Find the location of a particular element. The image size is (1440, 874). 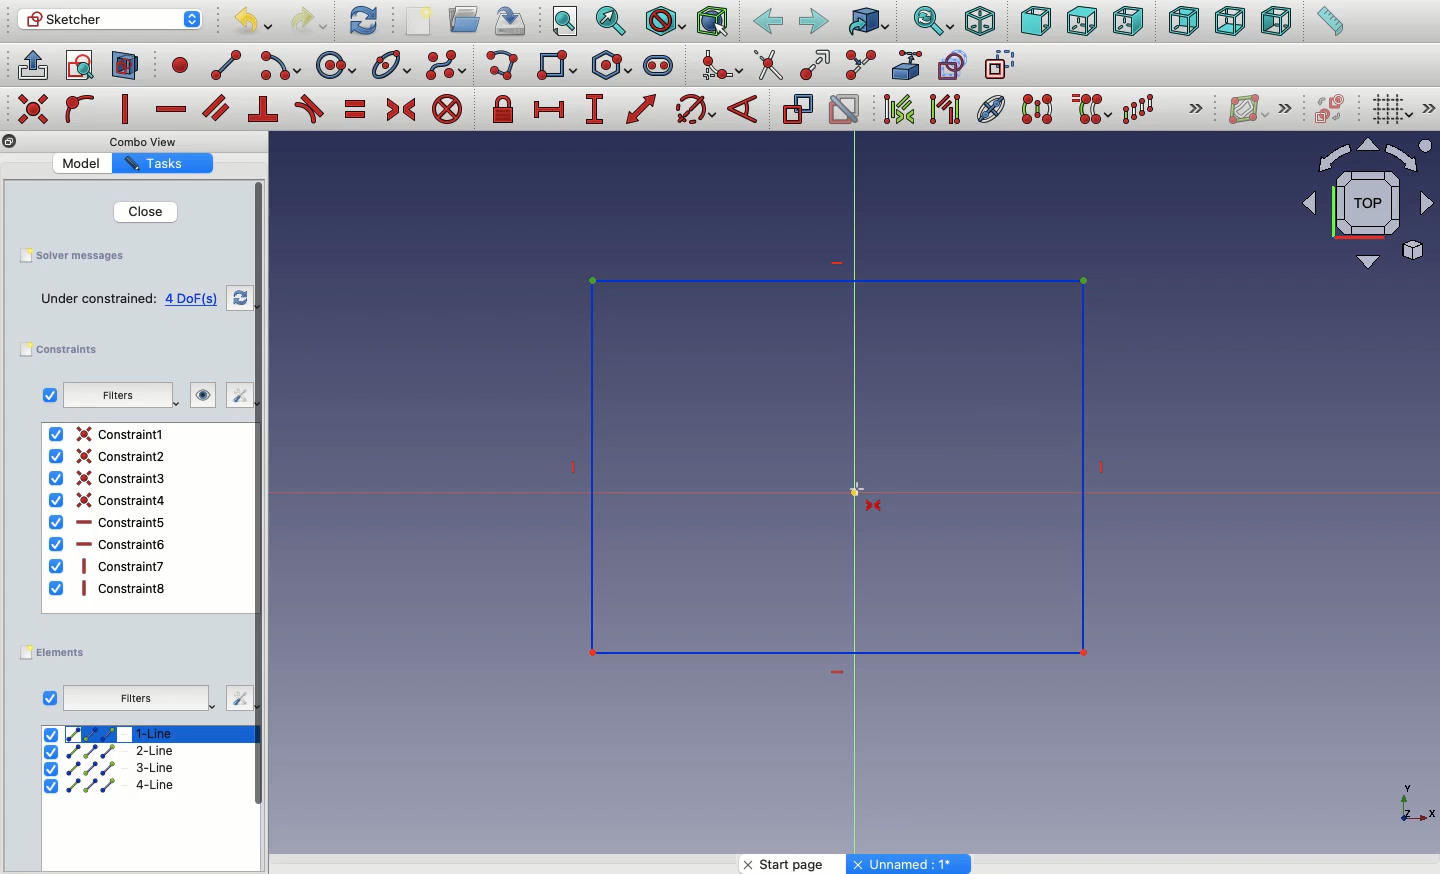

Select associated constrains is located at coordinates (895, 109).